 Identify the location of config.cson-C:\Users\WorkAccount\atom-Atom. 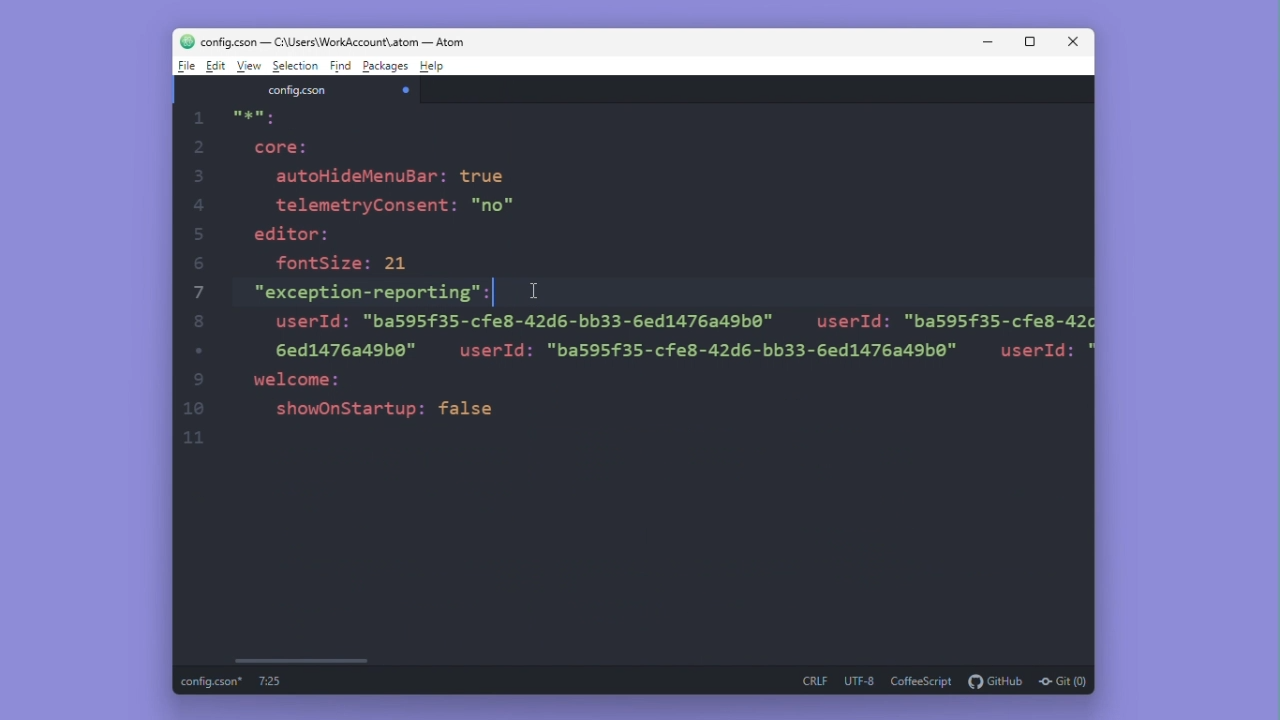
(321, 40).